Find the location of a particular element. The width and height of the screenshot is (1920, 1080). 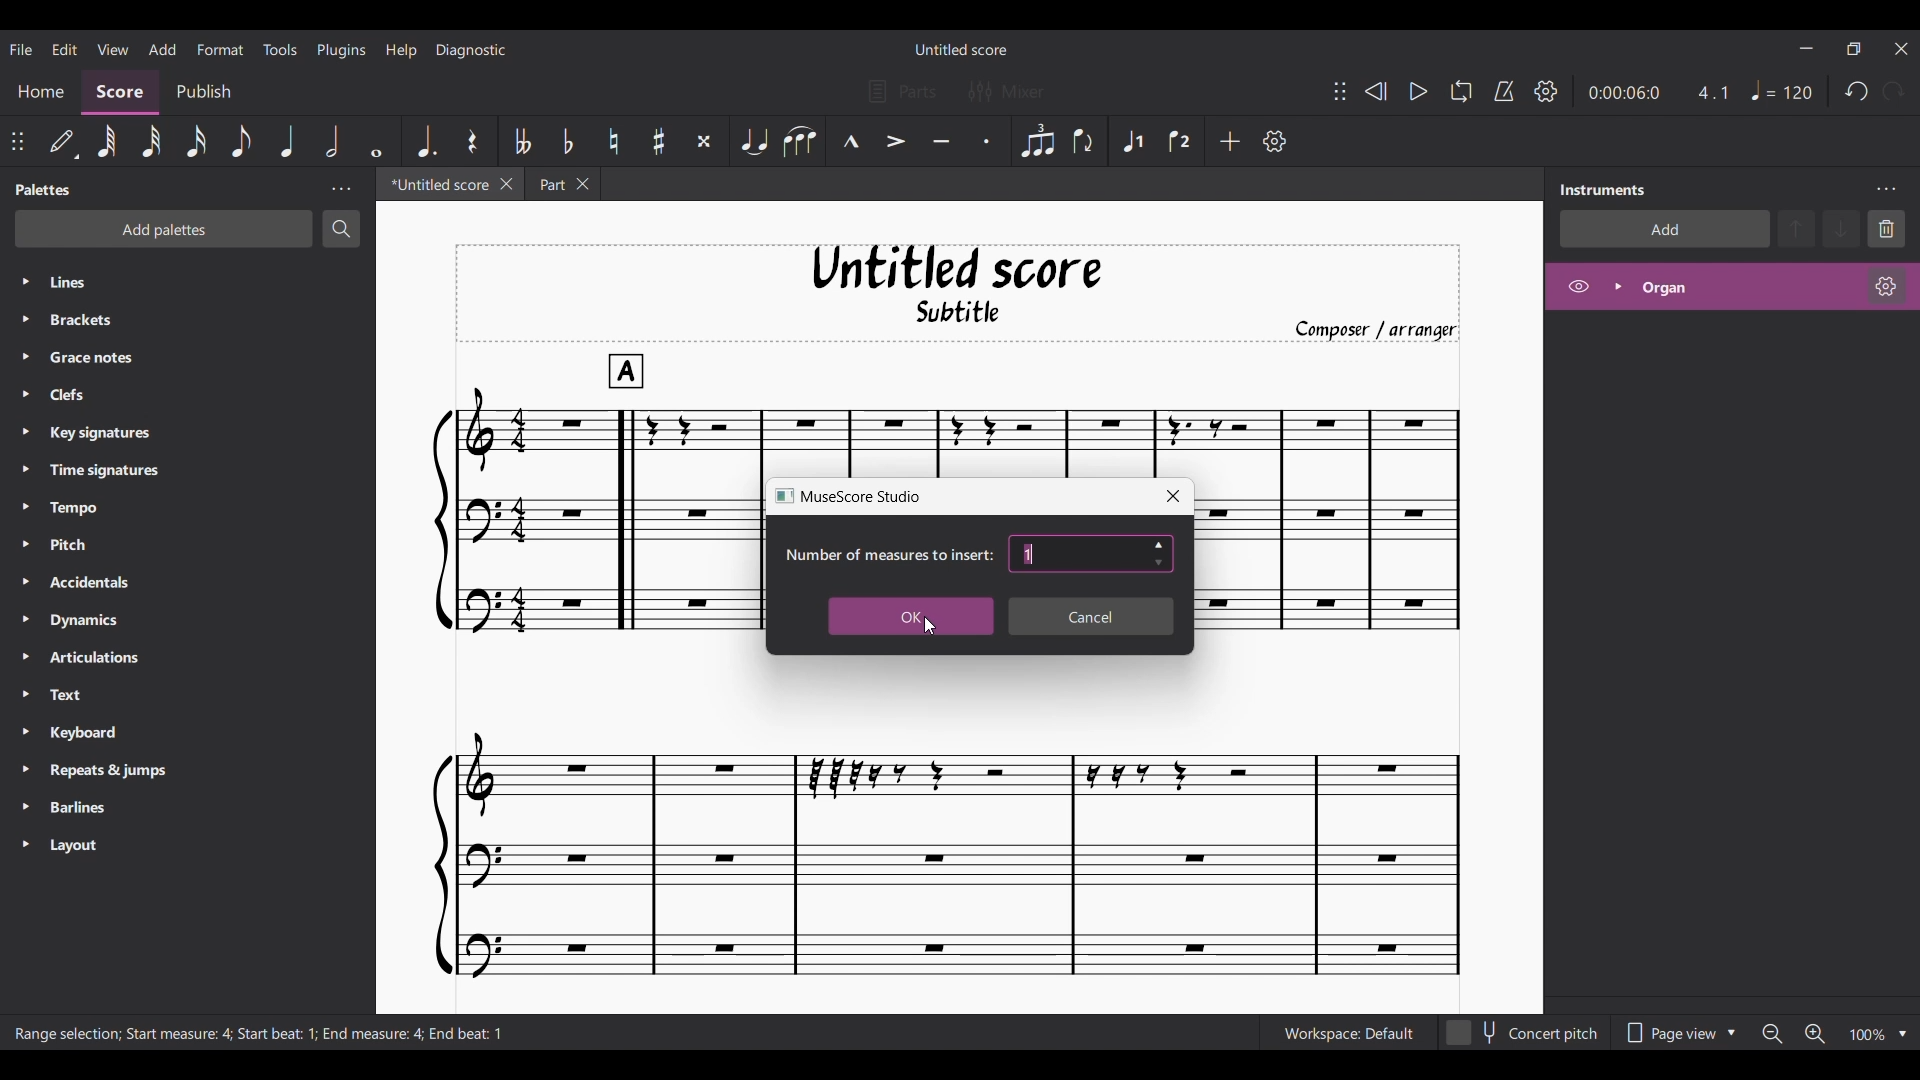

Zoom options is located at coordinates (1903, 1034).